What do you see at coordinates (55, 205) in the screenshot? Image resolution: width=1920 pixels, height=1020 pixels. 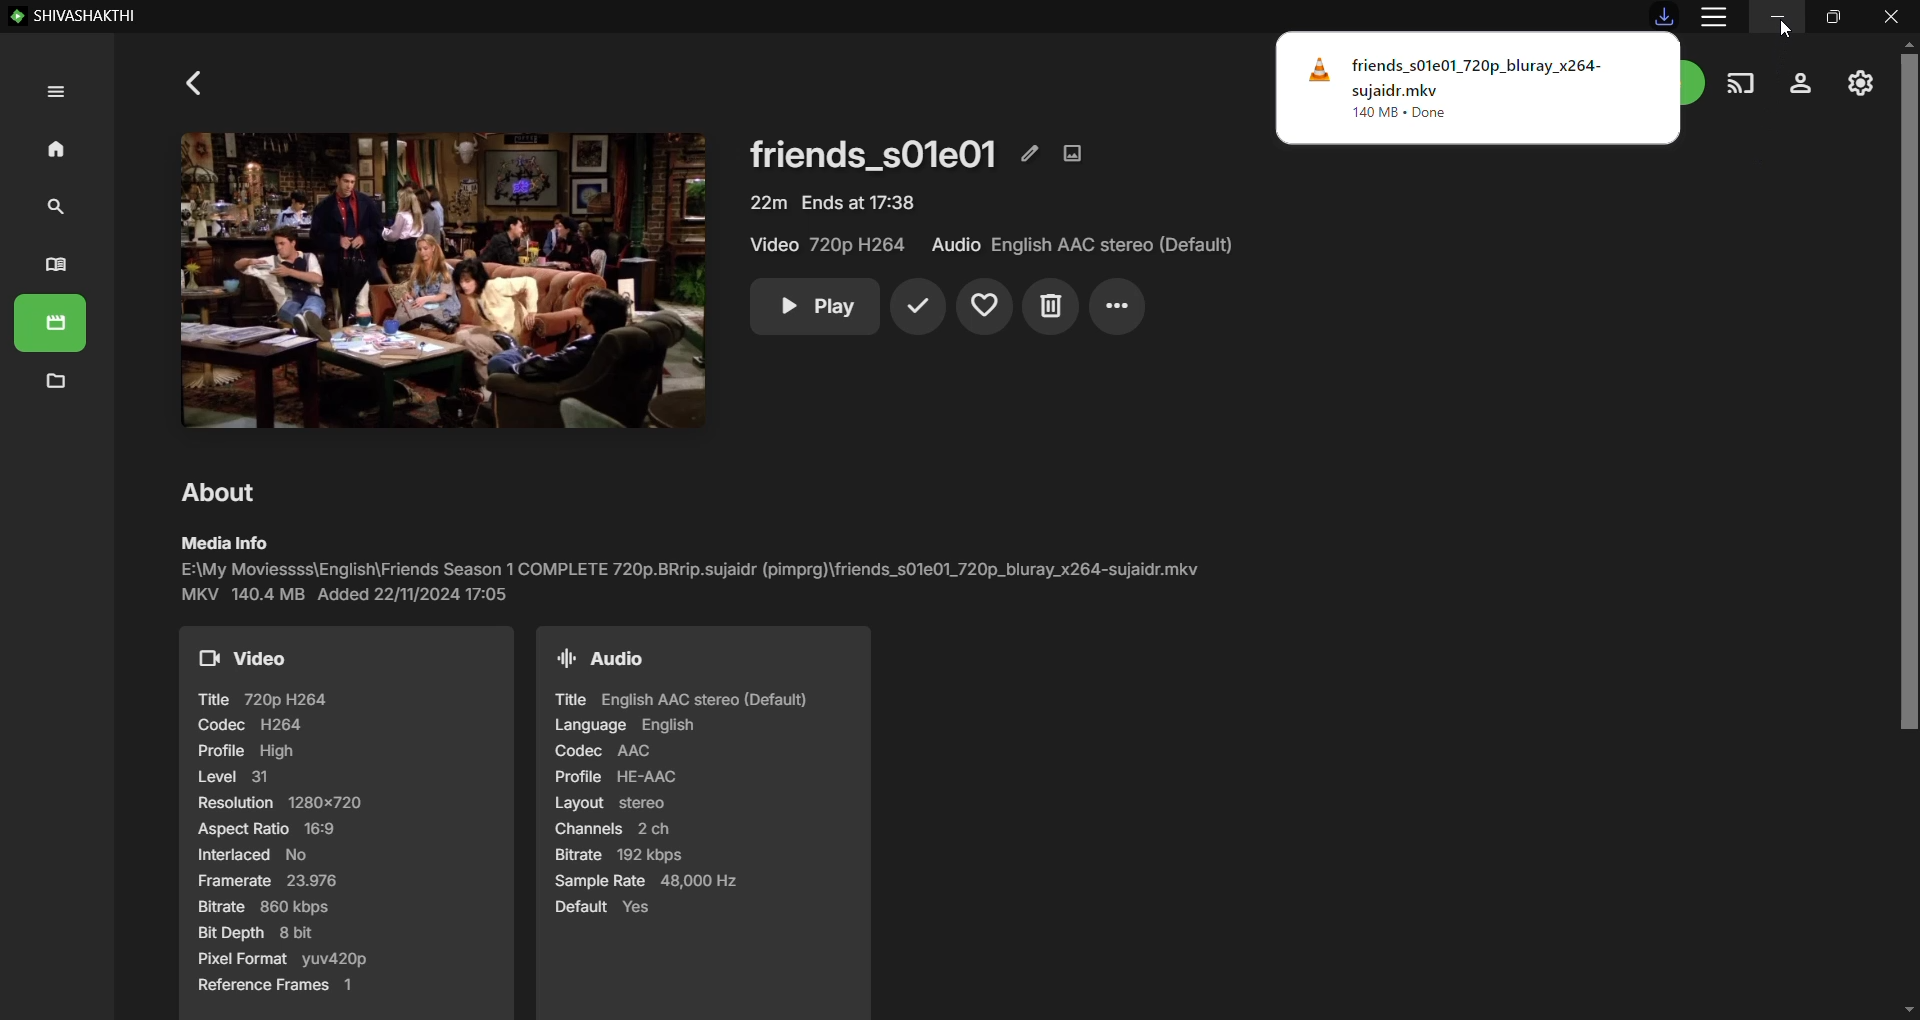 I see `` at bounding box center [55, 205].